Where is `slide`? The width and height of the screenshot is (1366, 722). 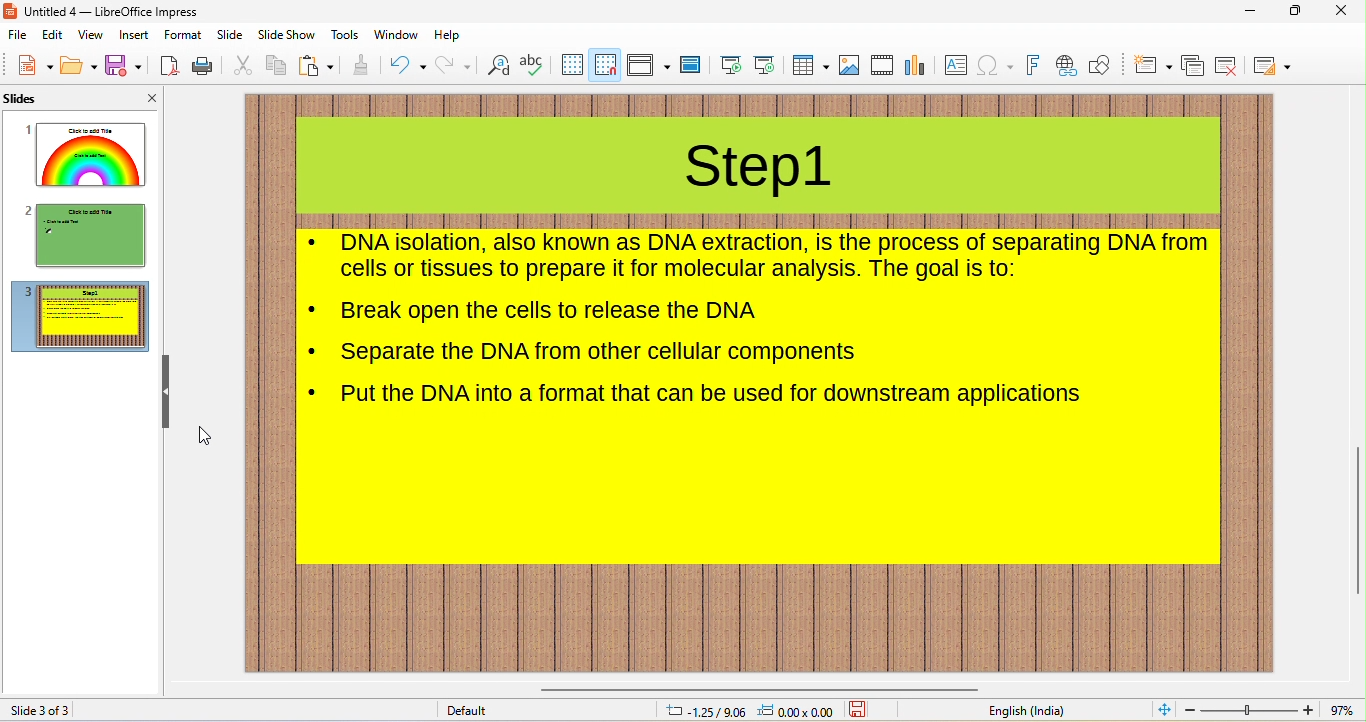
slide is located at coordinates (229, 35).